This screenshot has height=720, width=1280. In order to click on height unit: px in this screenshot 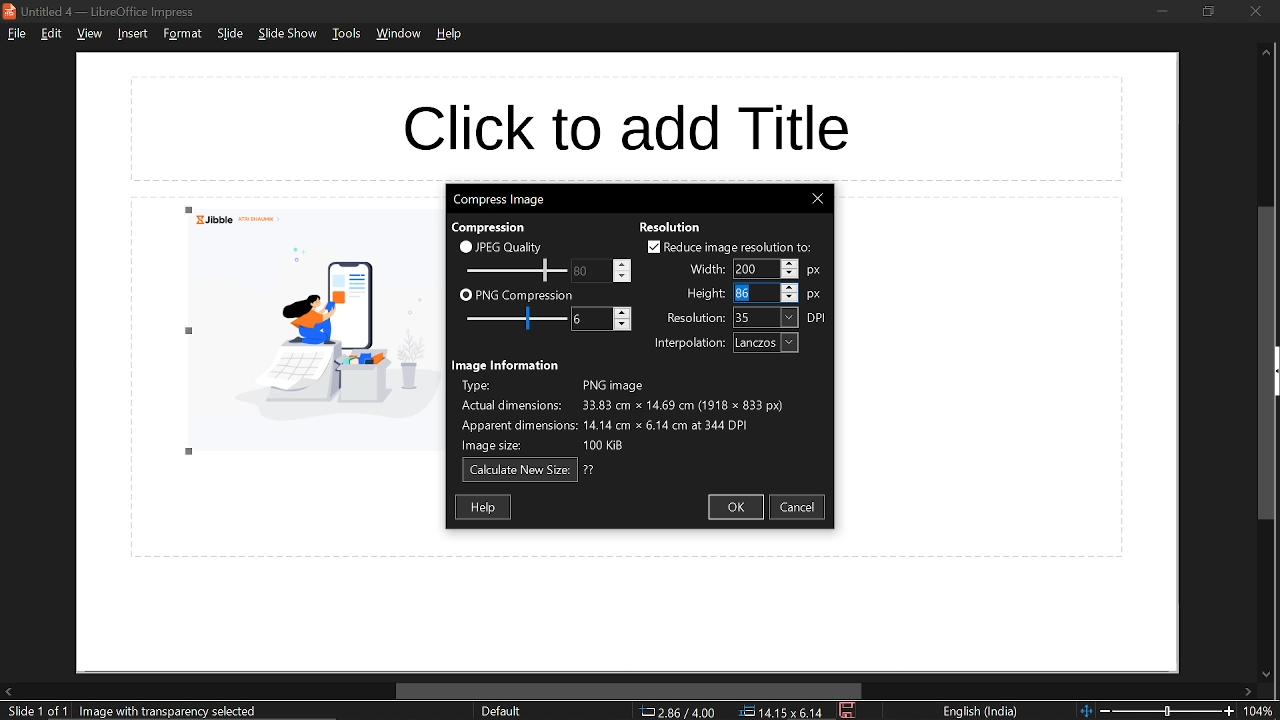, I will do `click(815, 296)`.